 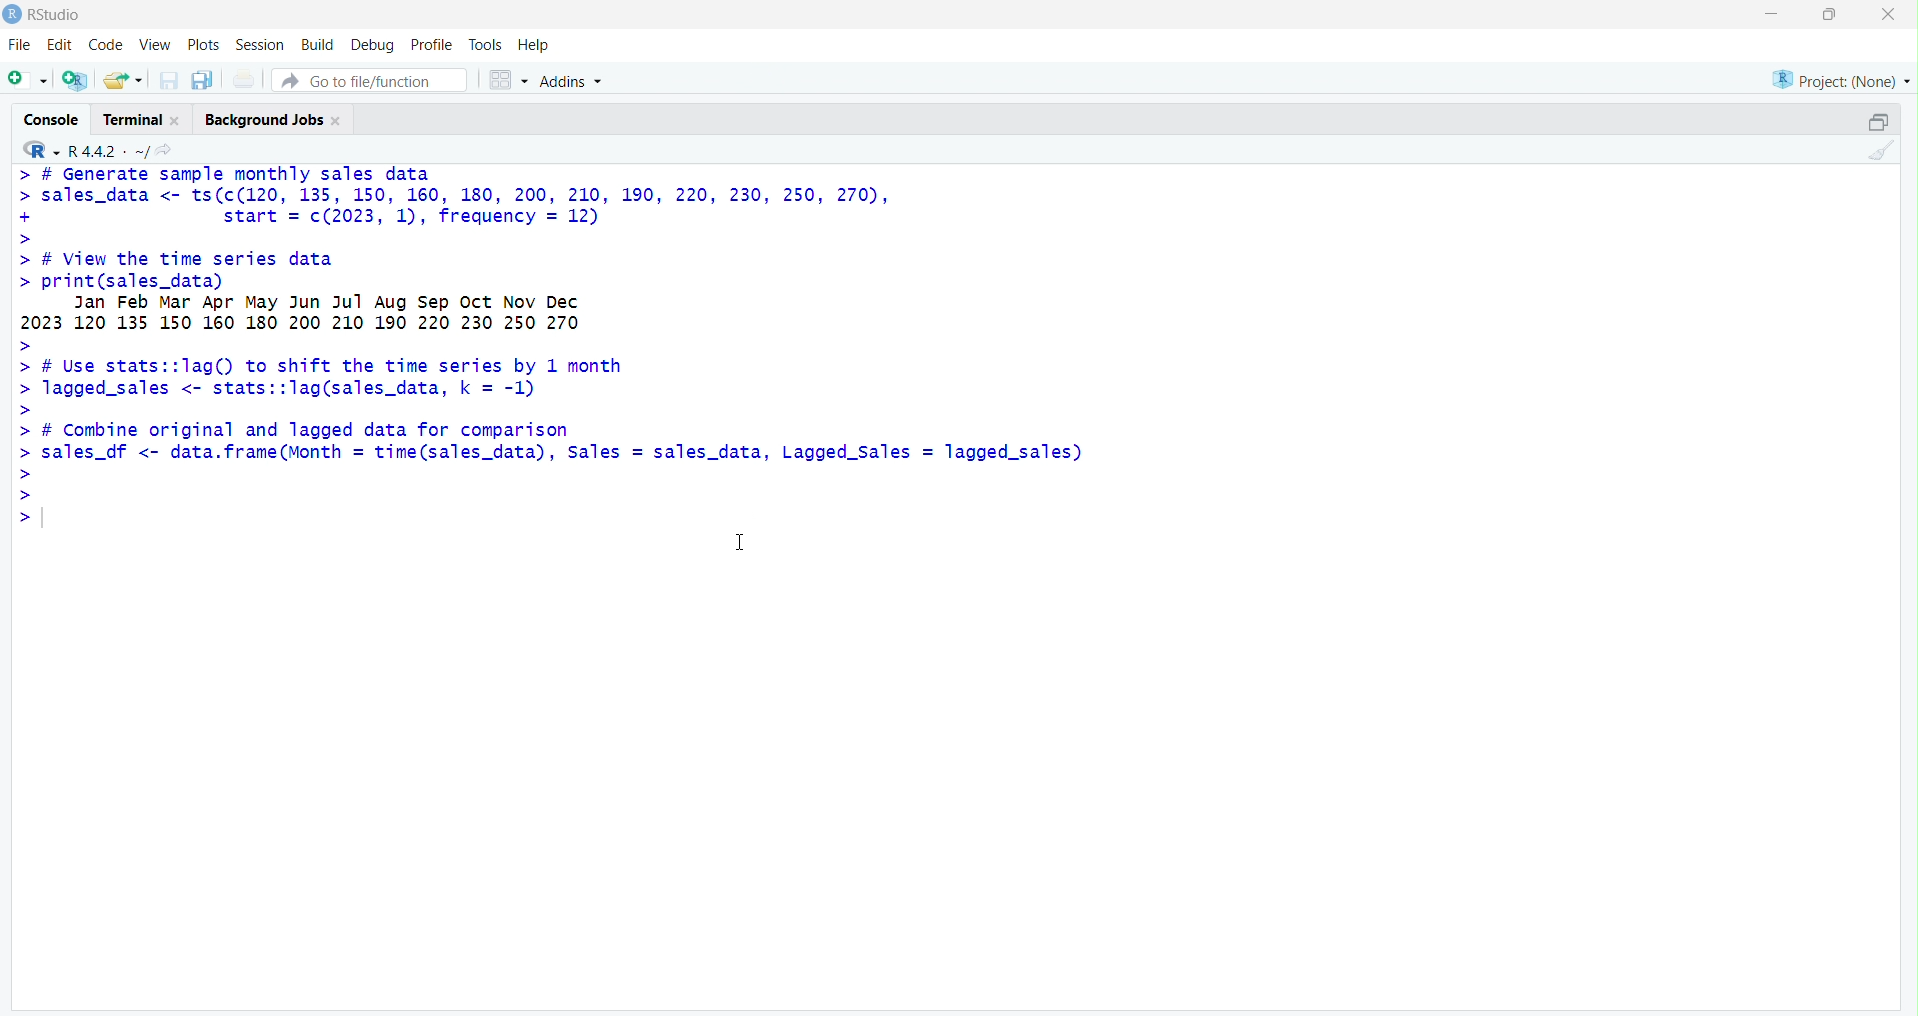 I want to click on > # Use stats::lag() to shift the time series by 1 month> lagged_sales <- stats::lag(sales_data, k = -1)>> # Combine original and lagged data for comparison> sales_df <- data.frame(Month = time(sales_data), Sales = sales_data, Lagged_Sales = lagged_sales>>>, so click(x=550, y=438).